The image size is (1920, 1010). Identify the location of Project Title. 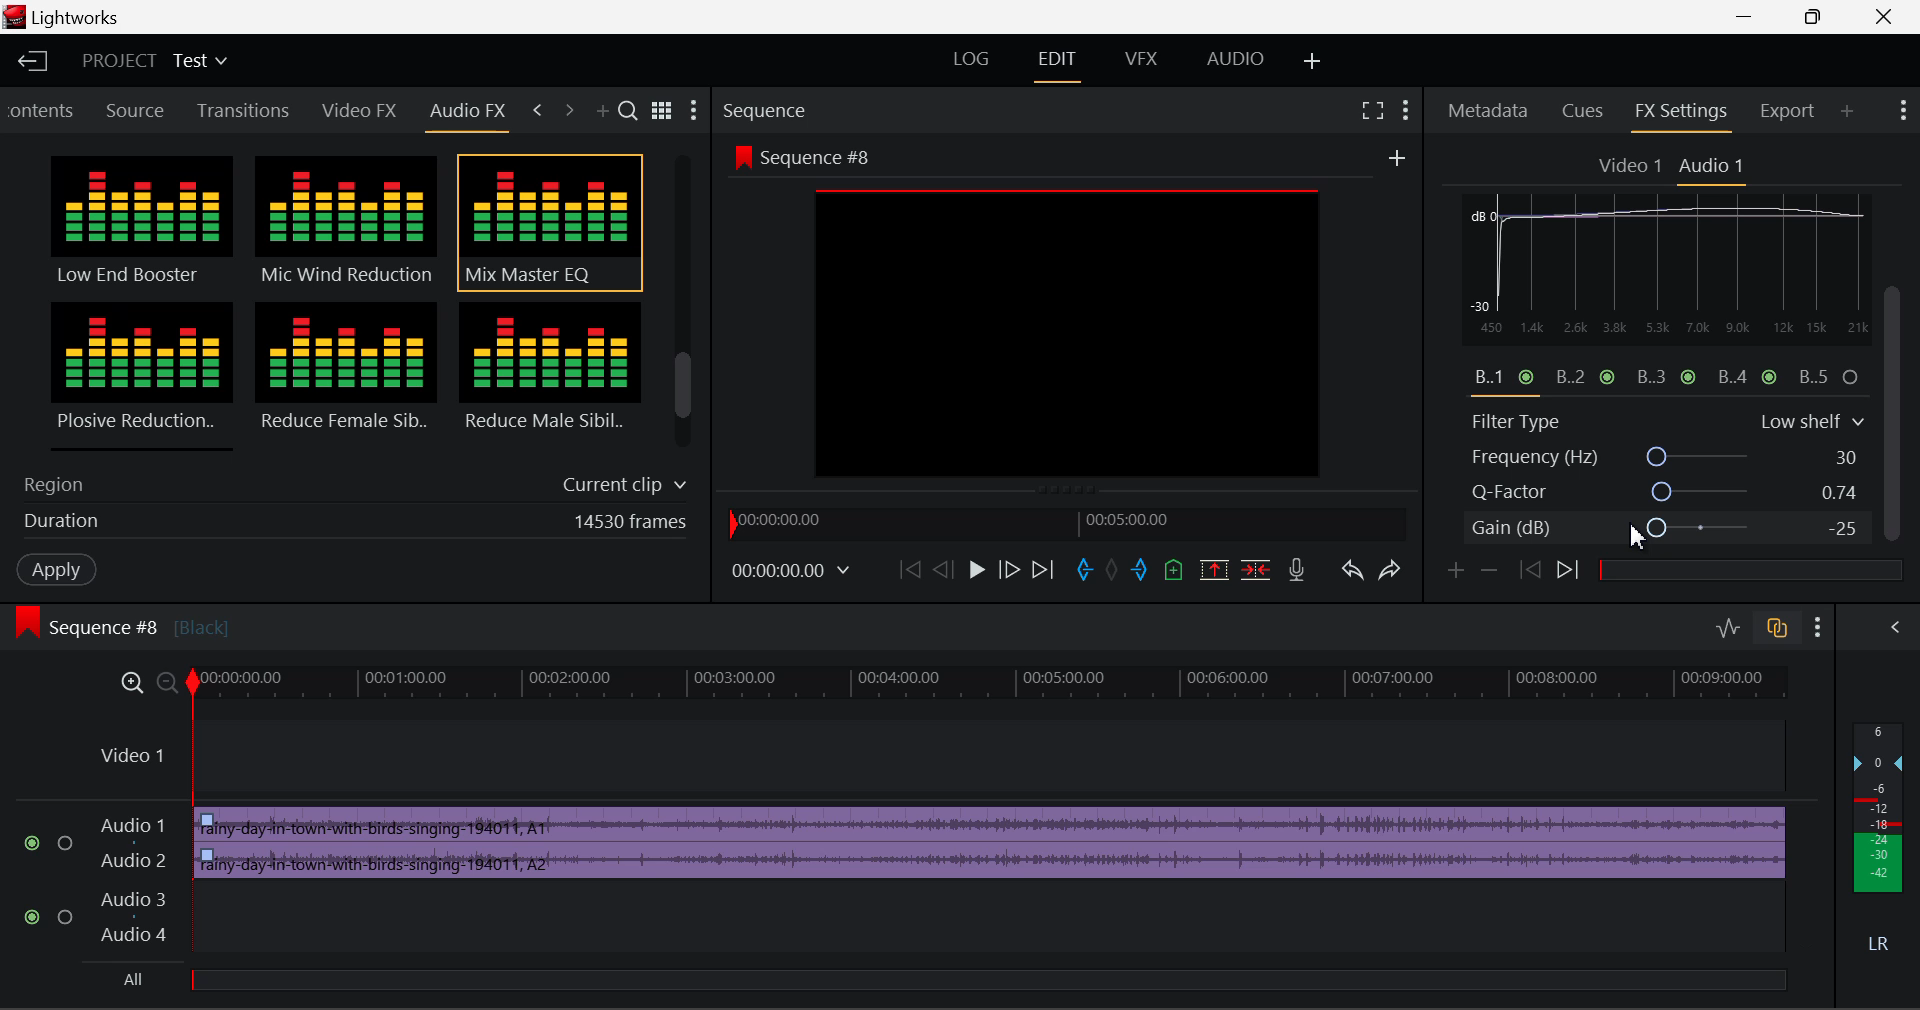
(152, 60).